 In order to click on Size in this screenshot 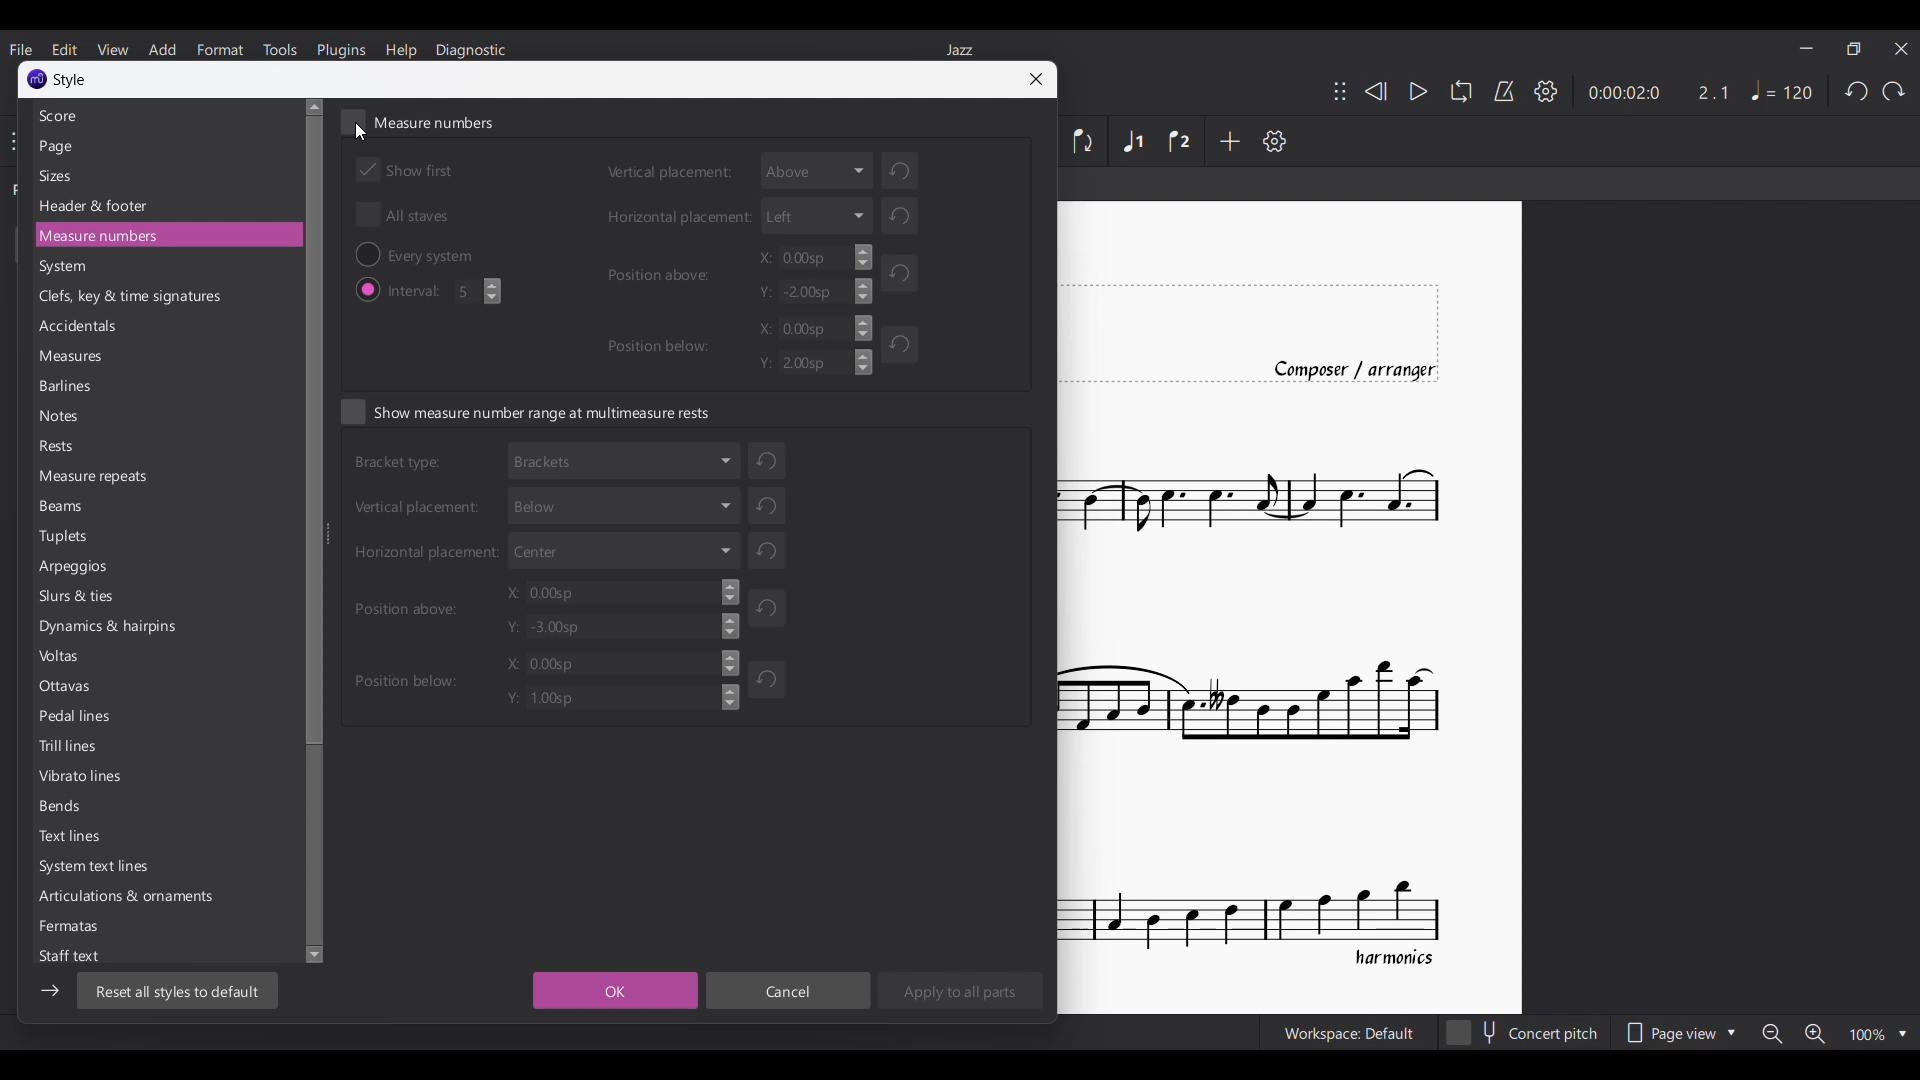, I will do `click(59, 175)`.